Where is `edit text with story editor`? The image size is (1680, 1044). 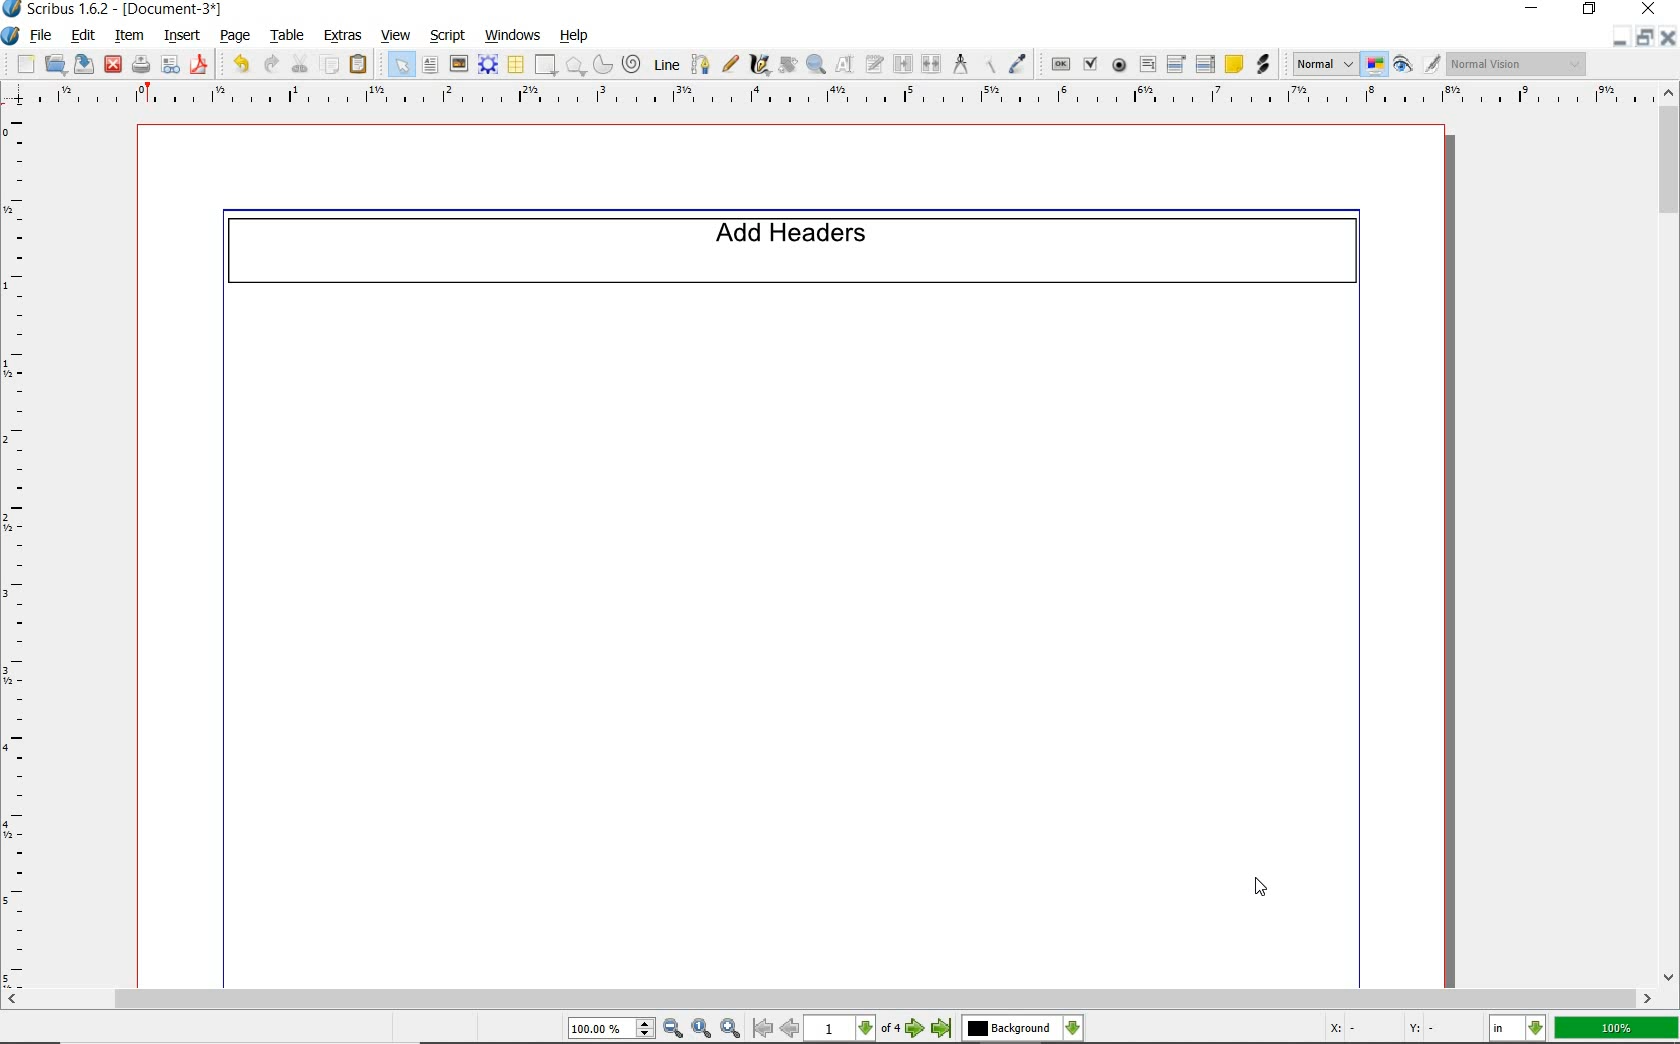
edit text with story editor is located at coordinates (873, 63).